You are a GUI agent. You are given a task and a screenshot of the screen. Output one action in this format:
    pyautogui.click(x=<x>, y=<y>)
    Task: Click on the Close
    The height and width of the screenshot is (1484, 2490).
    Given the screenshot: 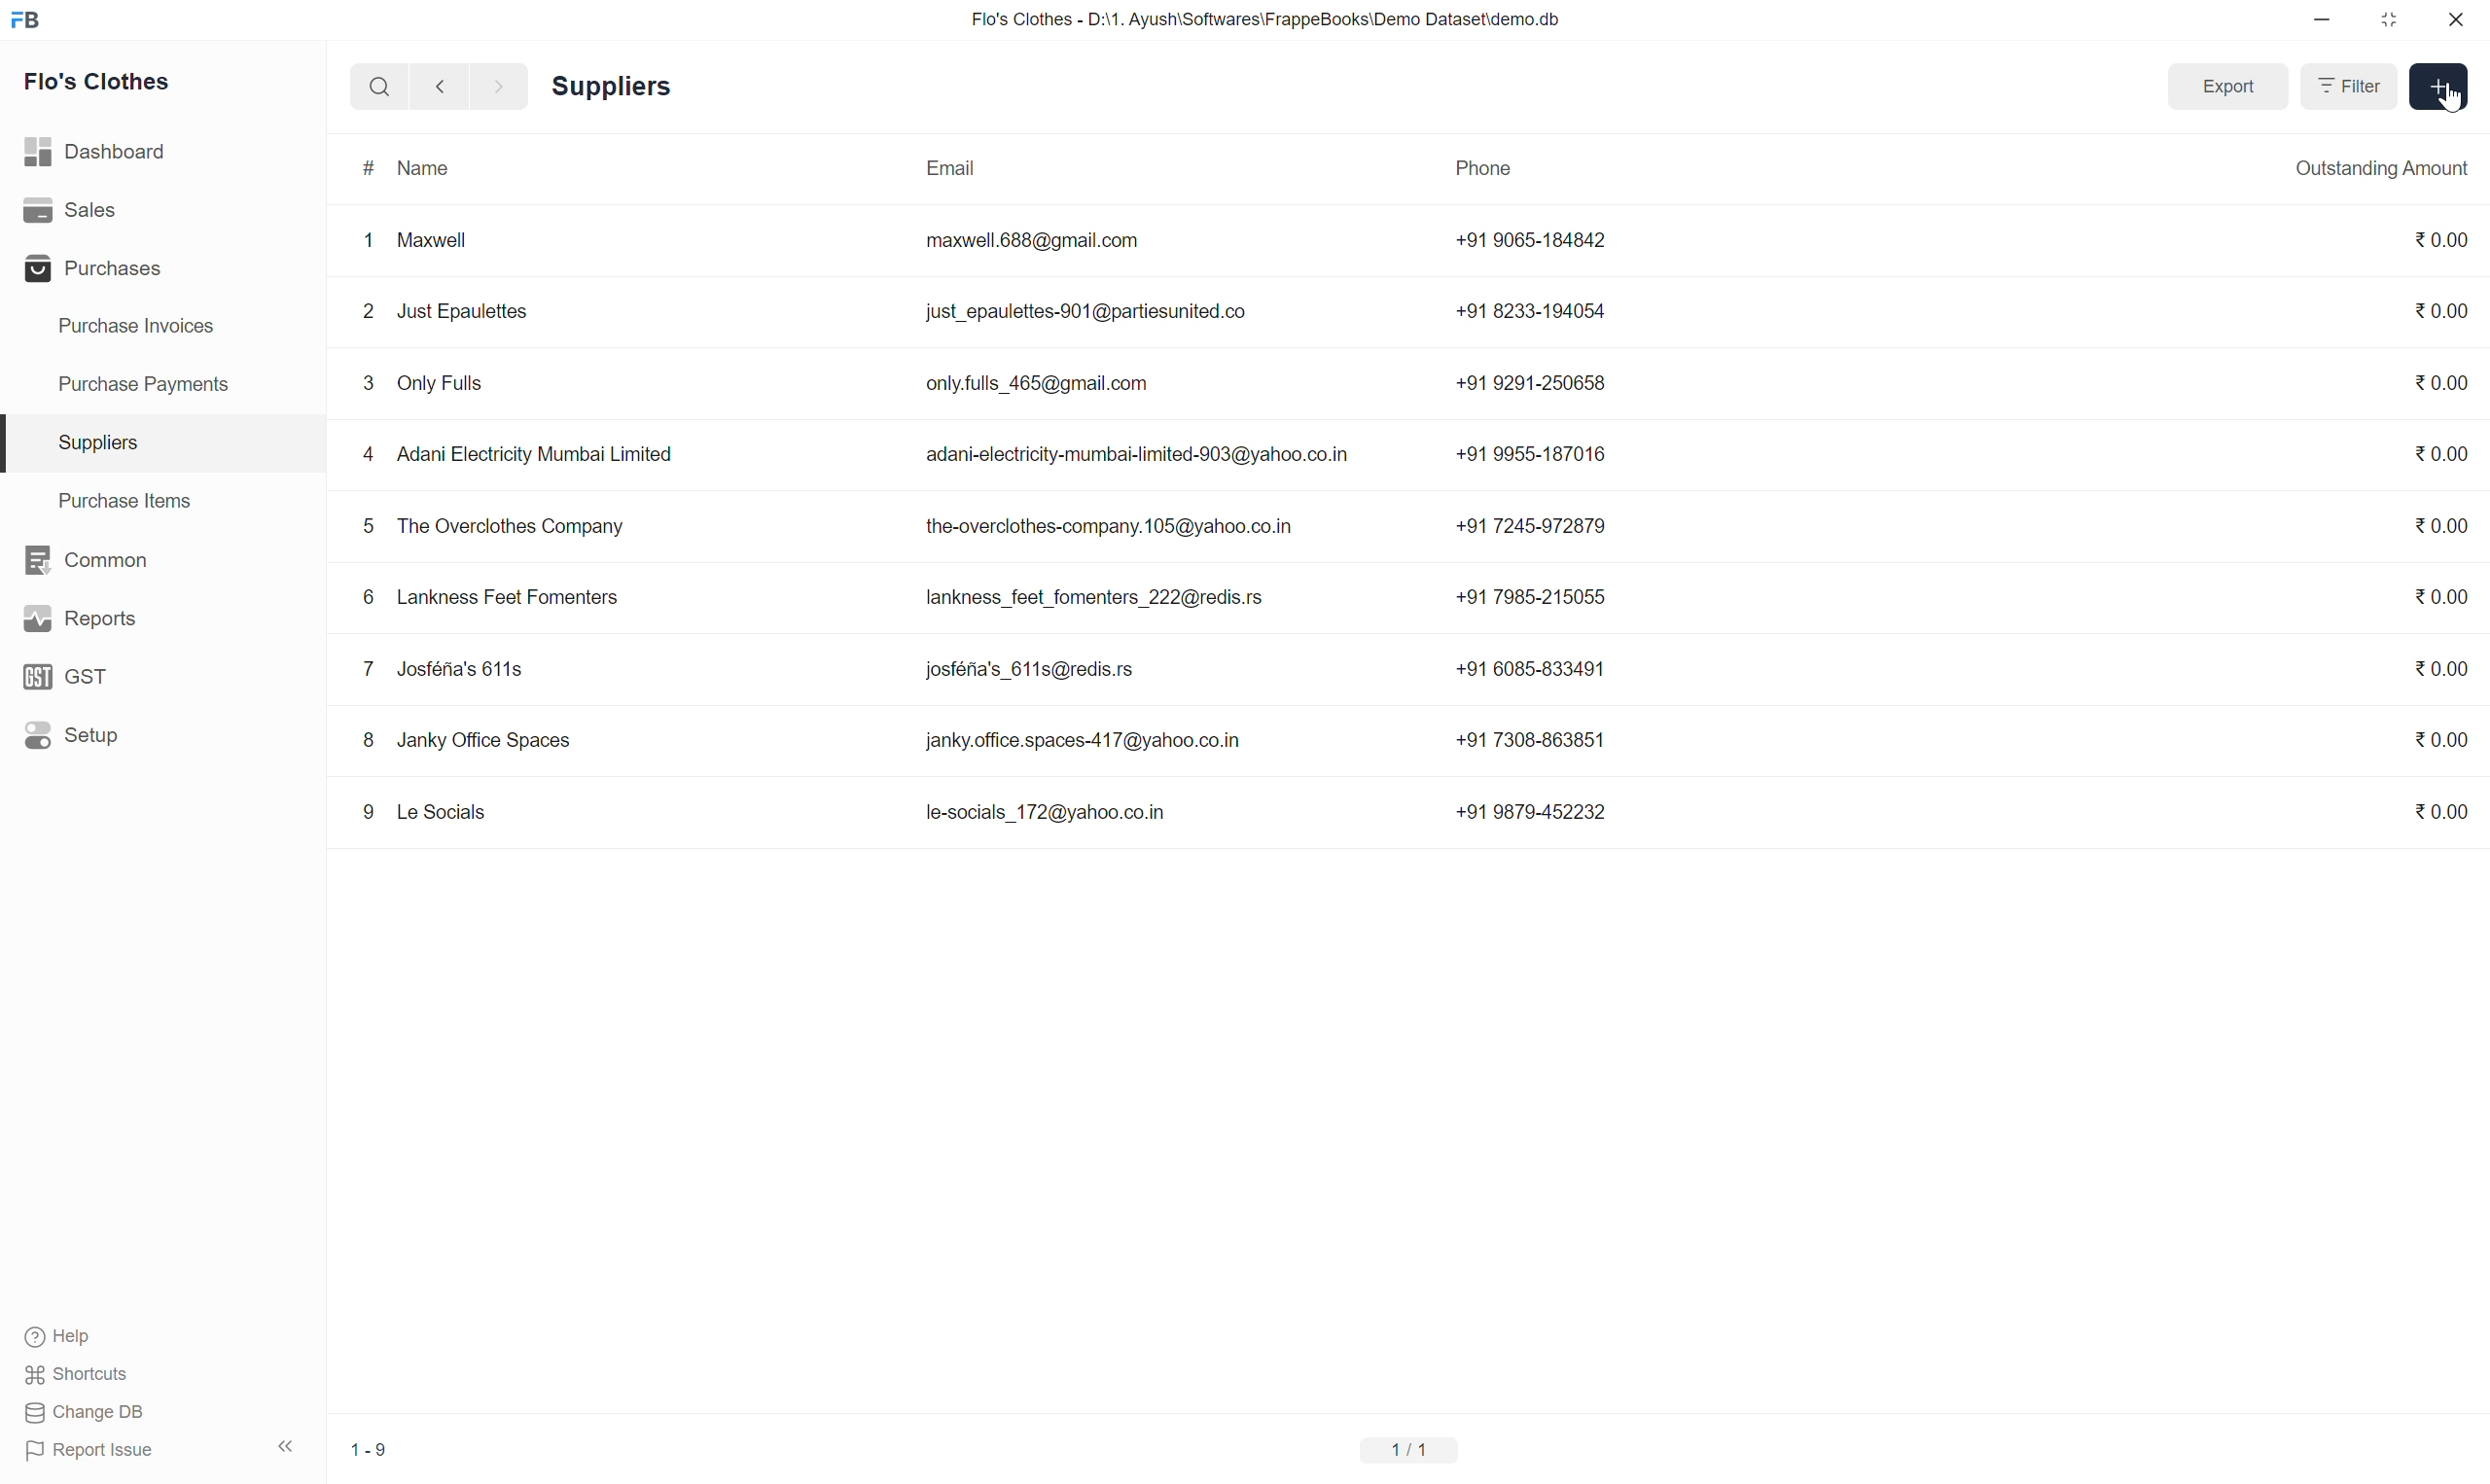 What is the action you would take?
    pyautogui.click(x=2457, y=19)
    